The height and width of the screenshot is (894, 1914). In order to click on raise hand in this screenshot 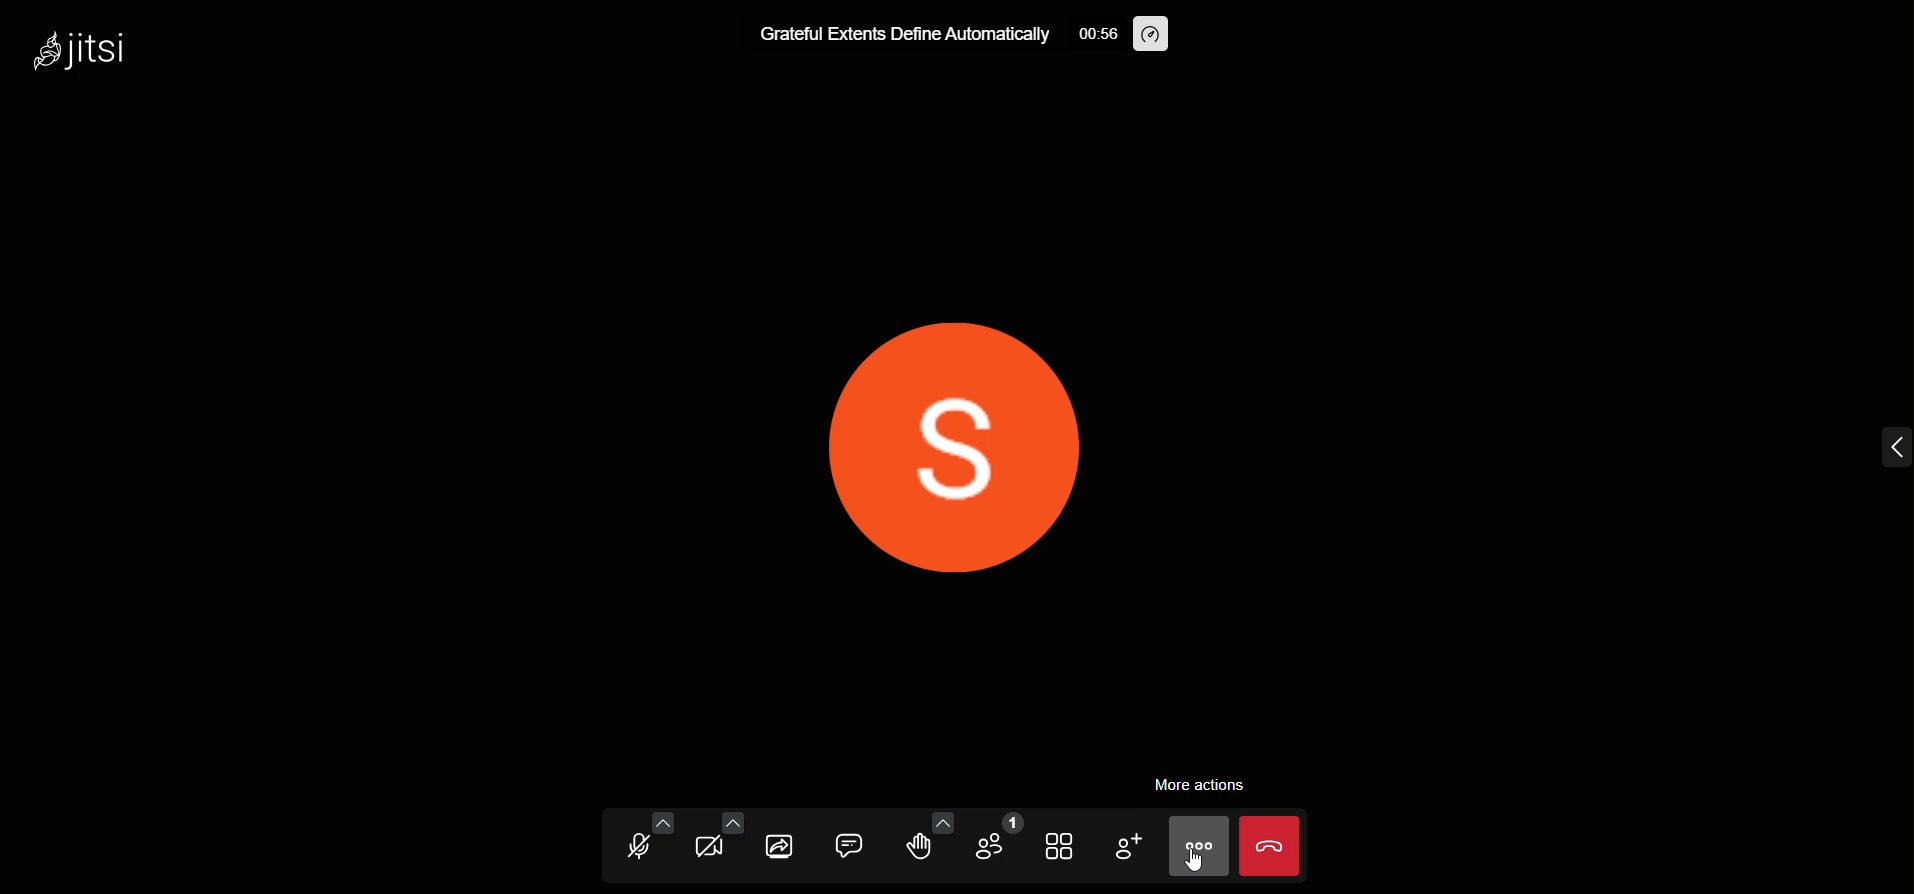, I will do `click(920, 851)`.